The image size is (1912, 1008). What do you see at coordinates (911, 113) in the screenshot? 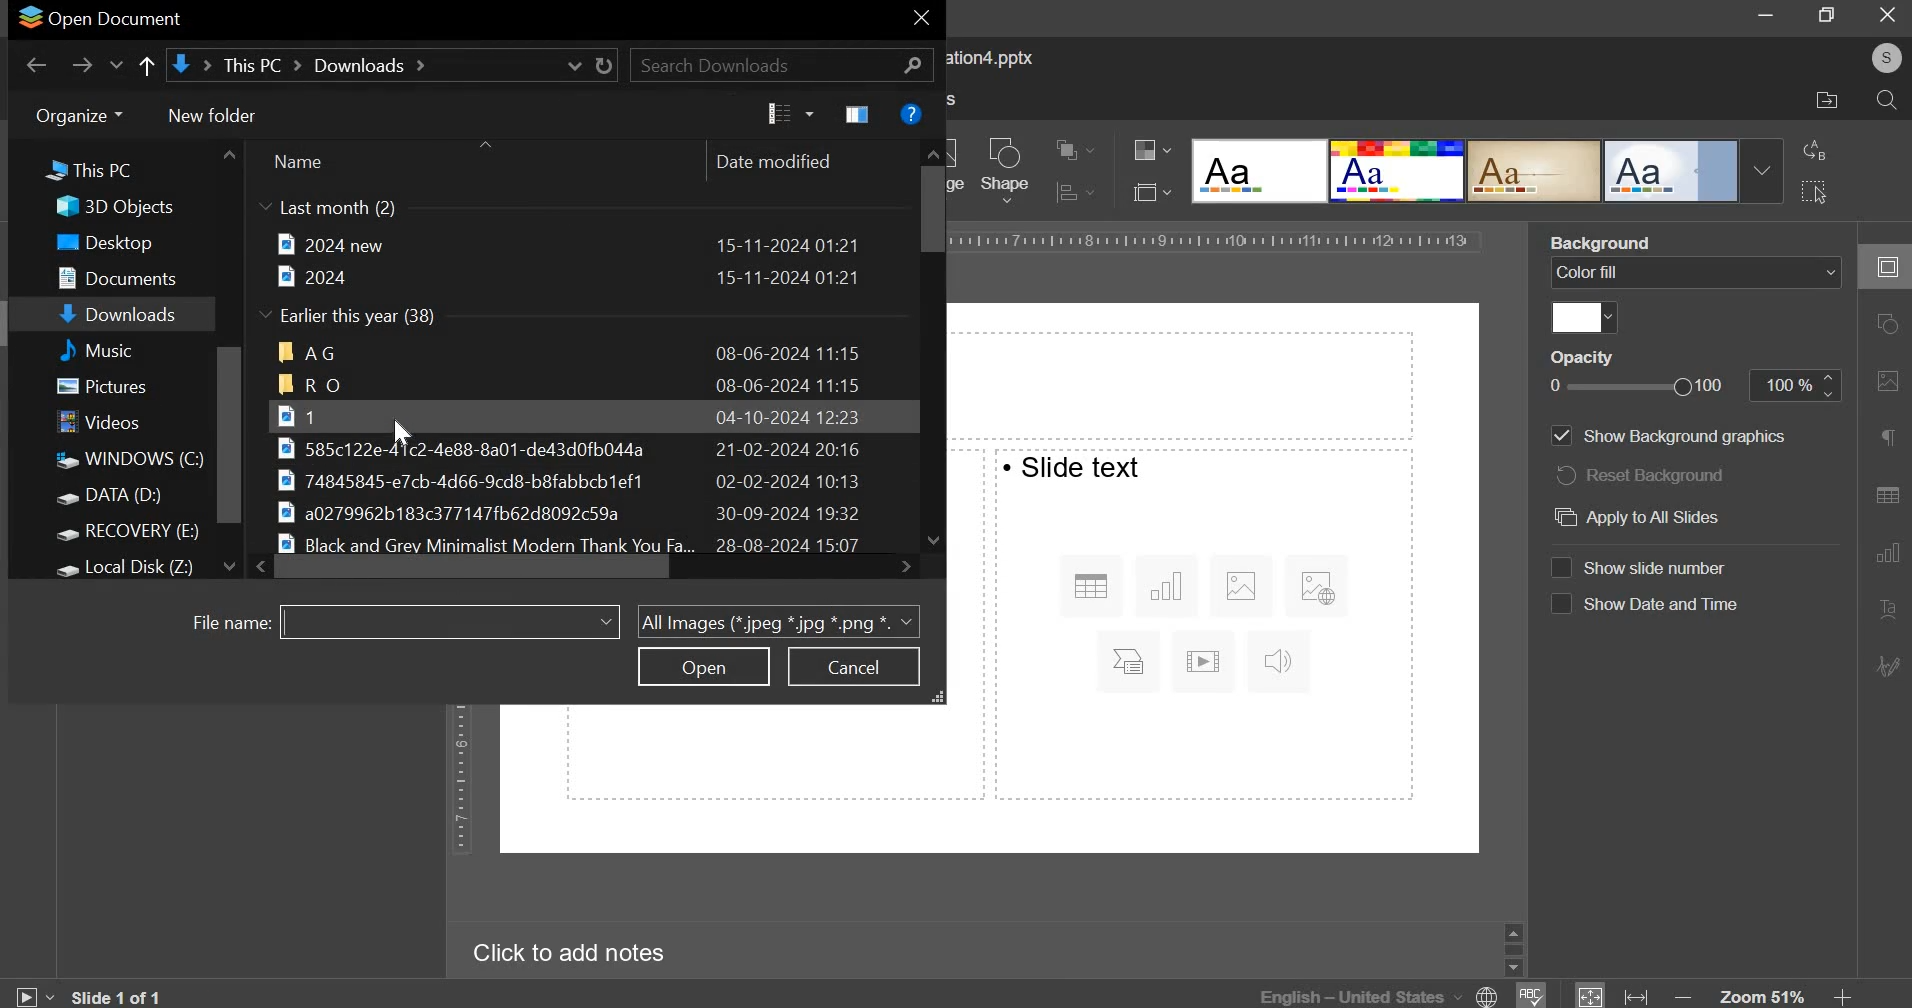
I see `help` at bounding box center [911, 113].